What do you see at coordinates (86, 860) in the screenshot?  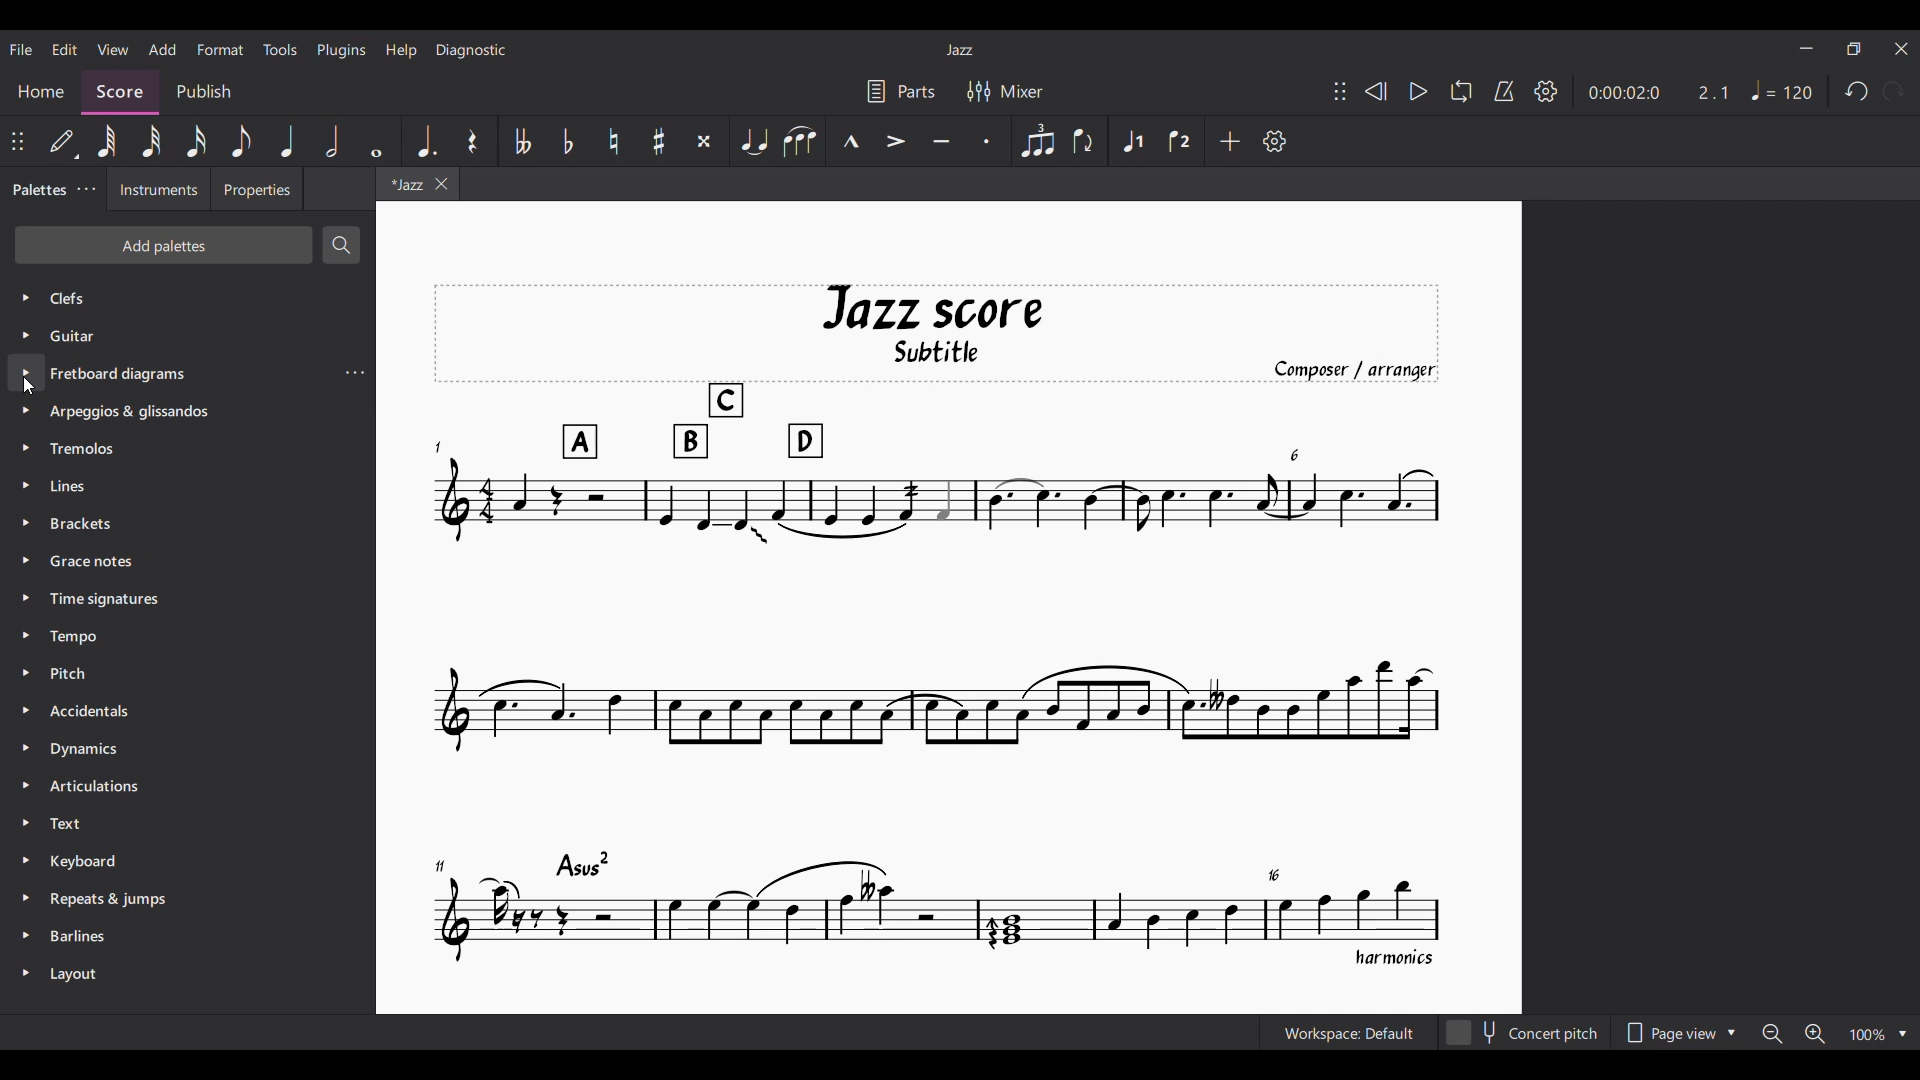 I see `Keyboard` at bounding box center [86, 860].